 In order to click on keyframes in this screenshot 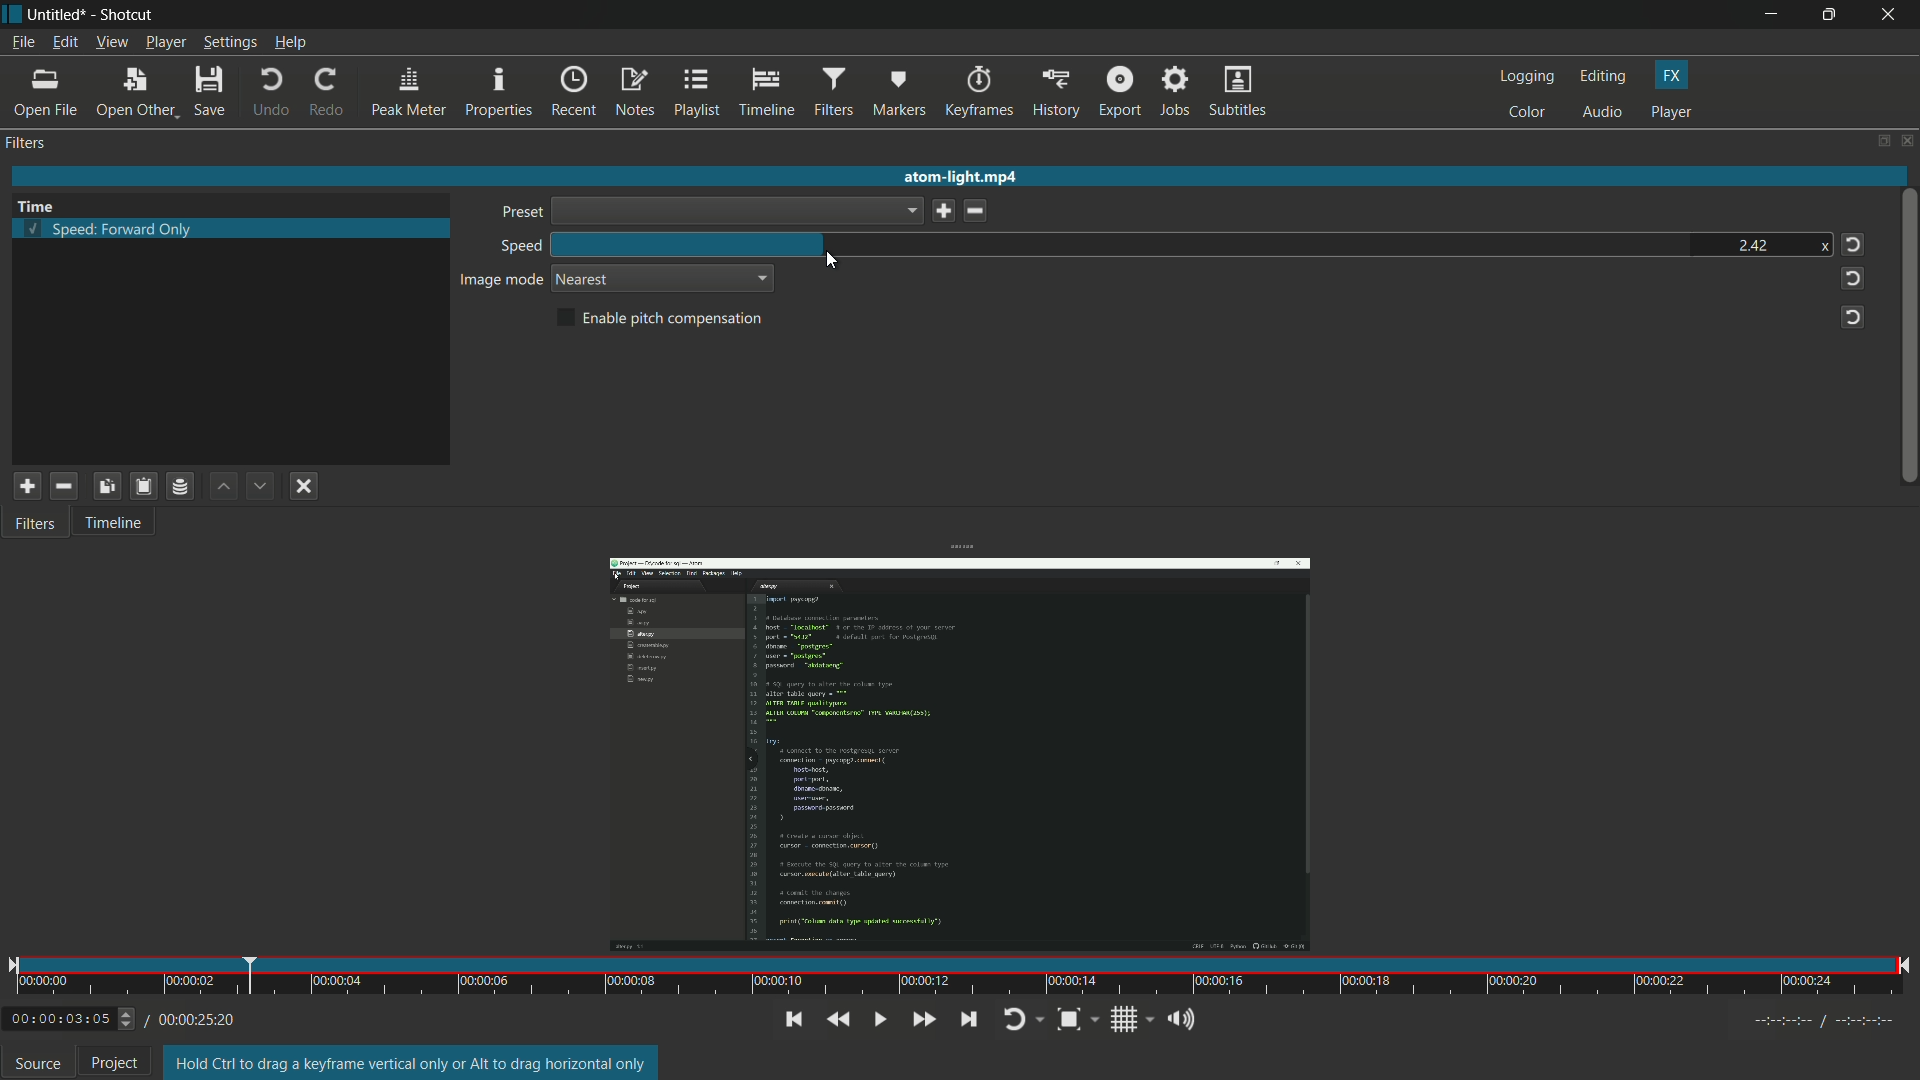, I will do `click(980, 91)`.